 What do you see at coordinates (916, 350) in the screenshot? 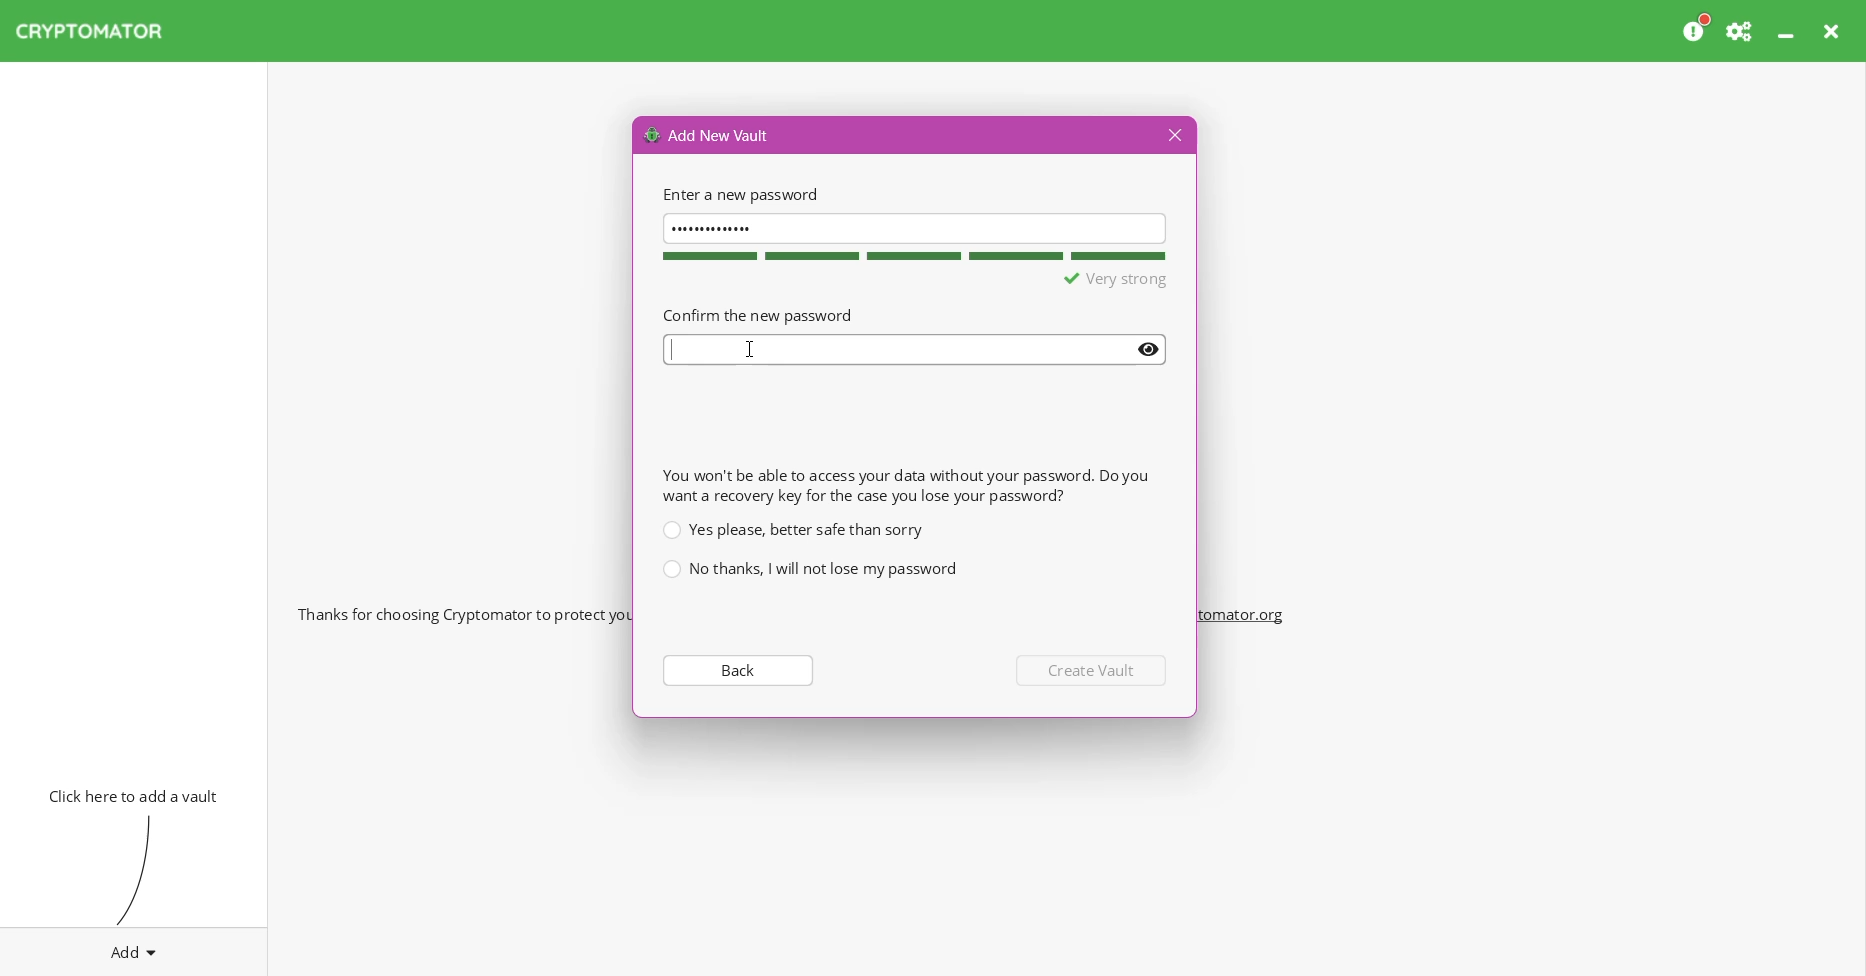
I see `Confirm the new password` at bounding box center [916, 350].